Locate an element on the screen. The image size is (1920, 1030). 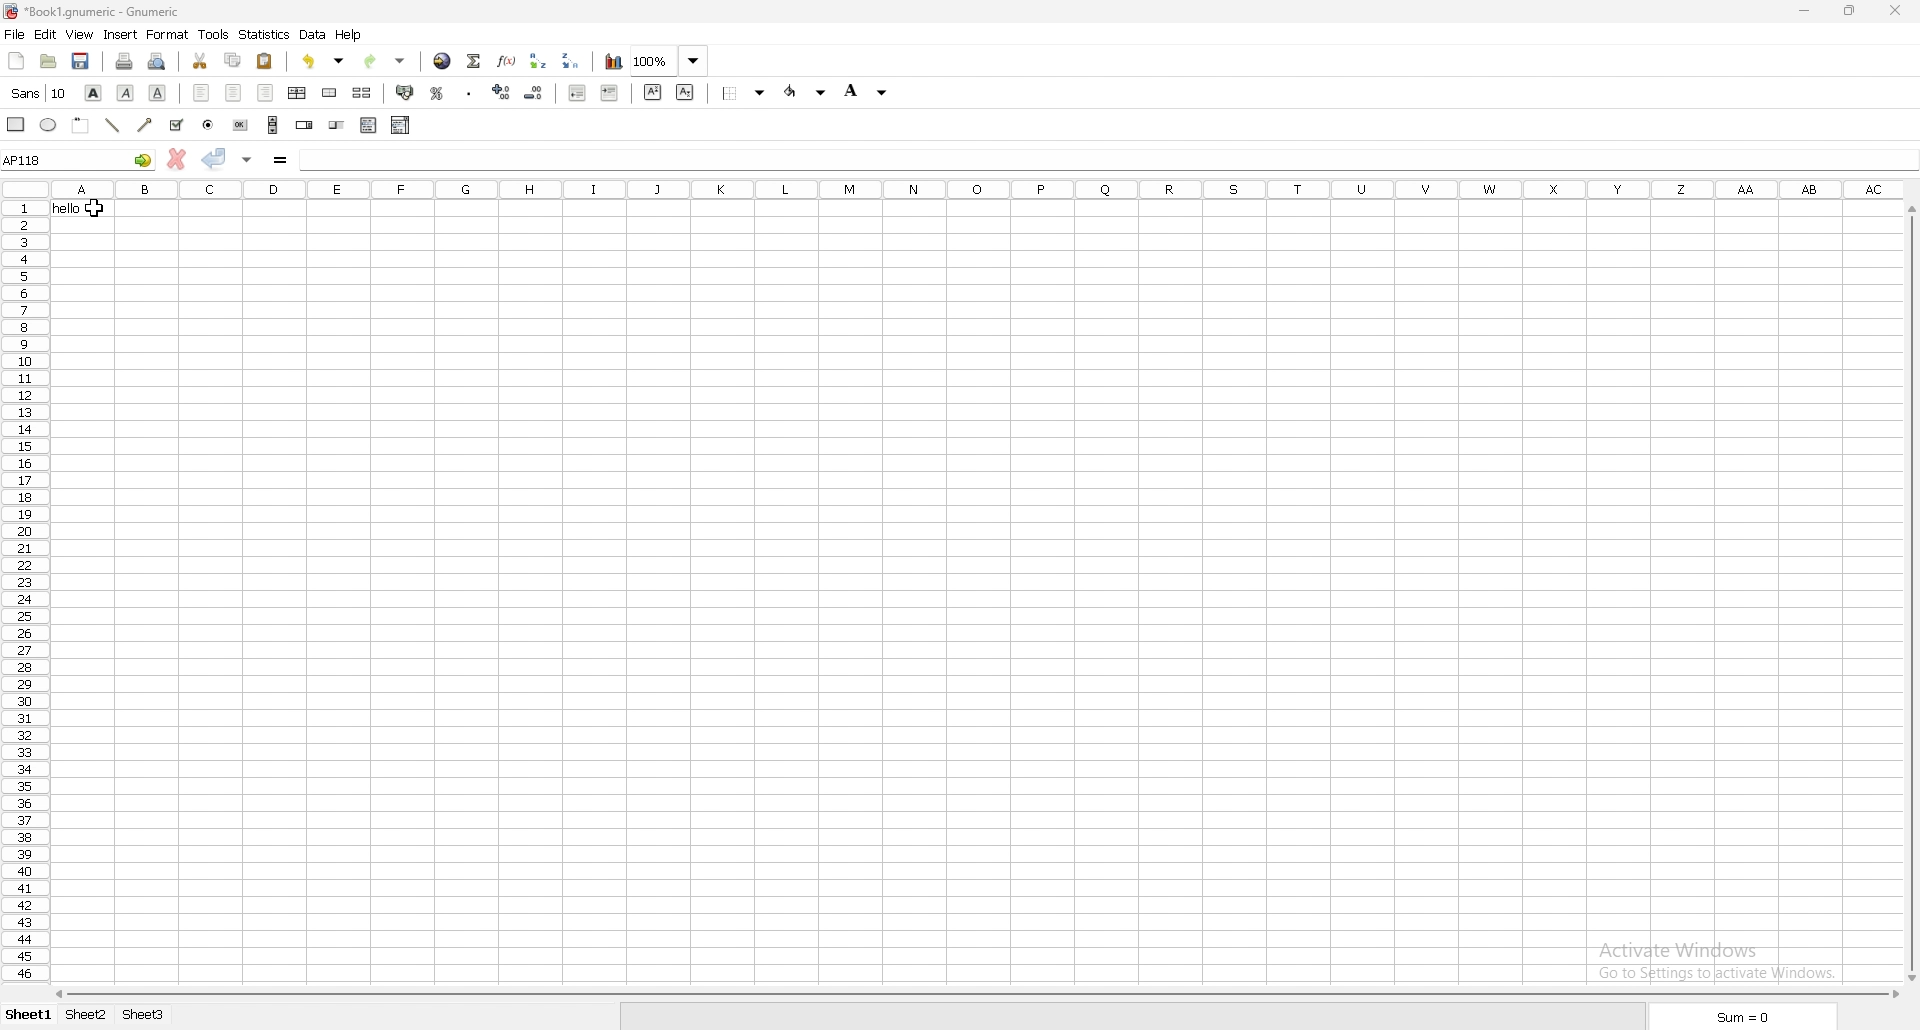
merge cells is located at coordinates (330, 93).